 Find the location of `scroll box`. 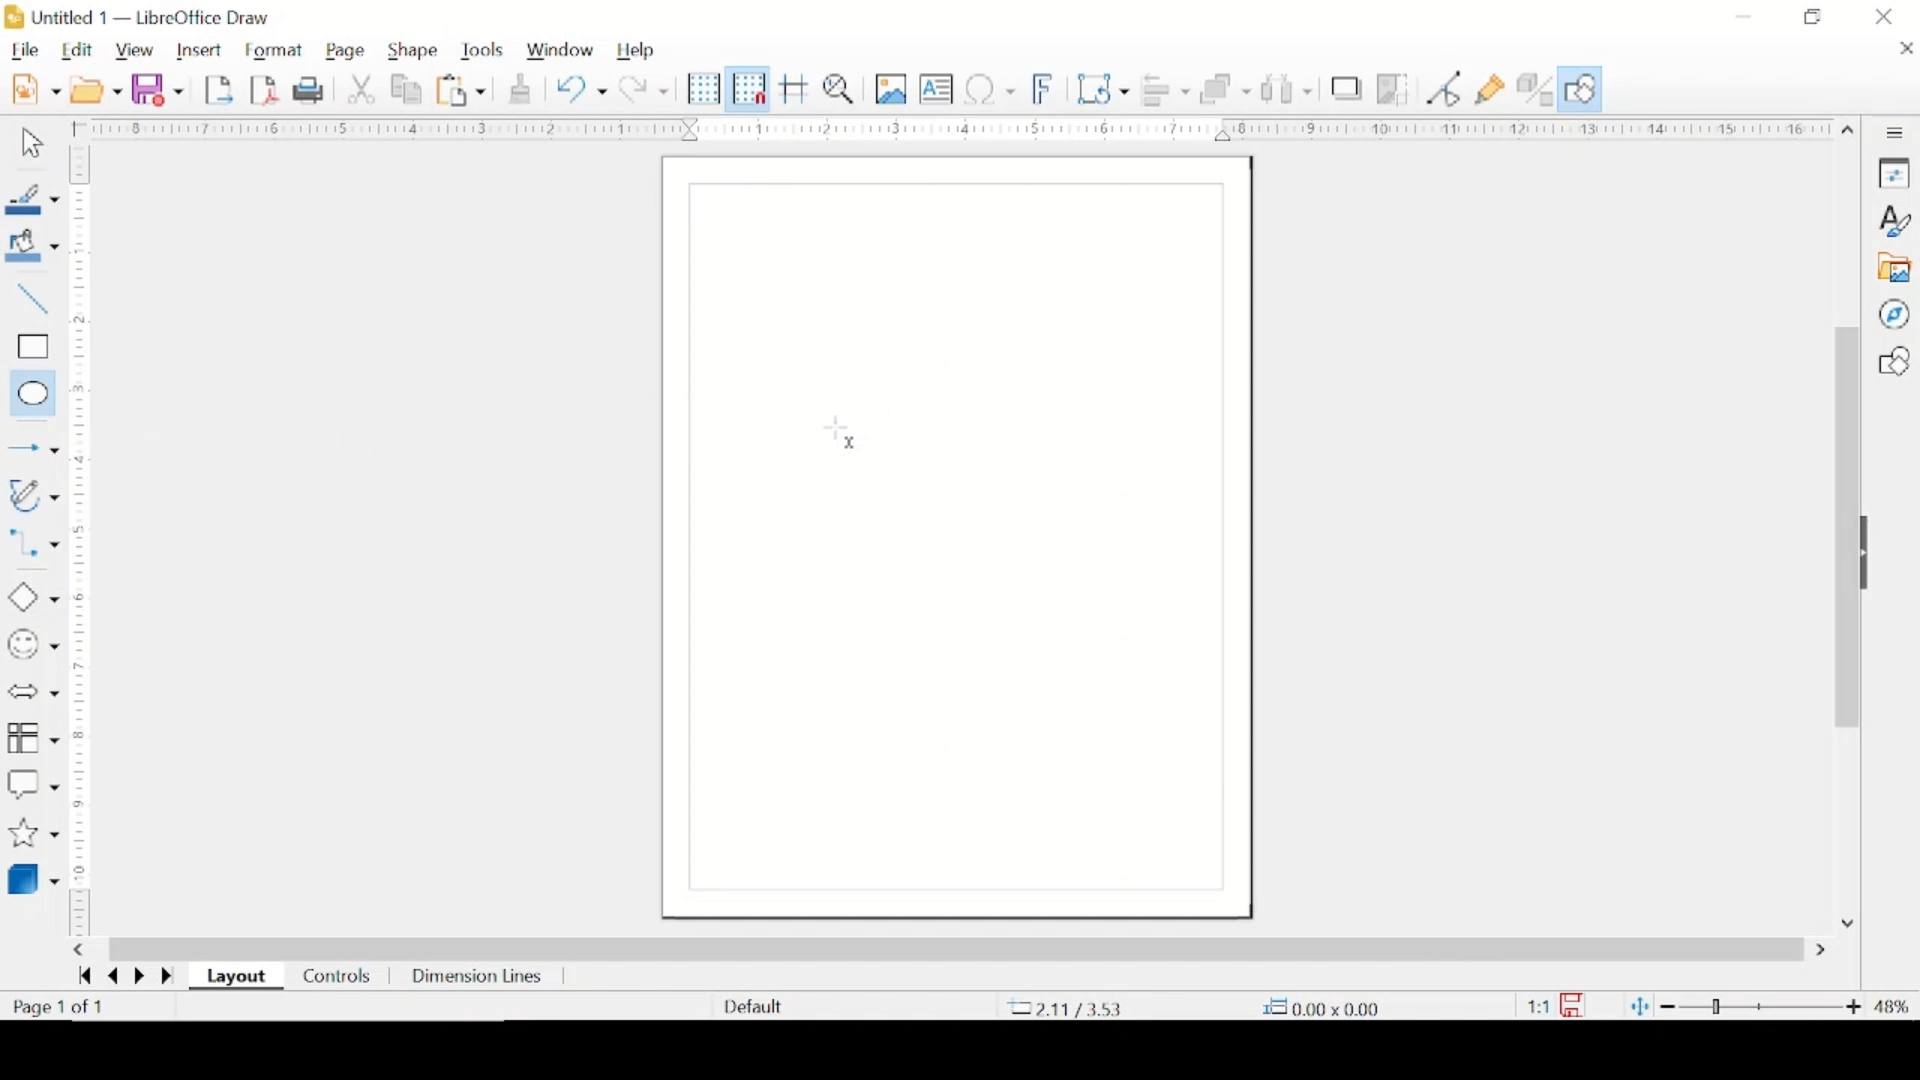

scroll box is located at coordinates (1843, 528).